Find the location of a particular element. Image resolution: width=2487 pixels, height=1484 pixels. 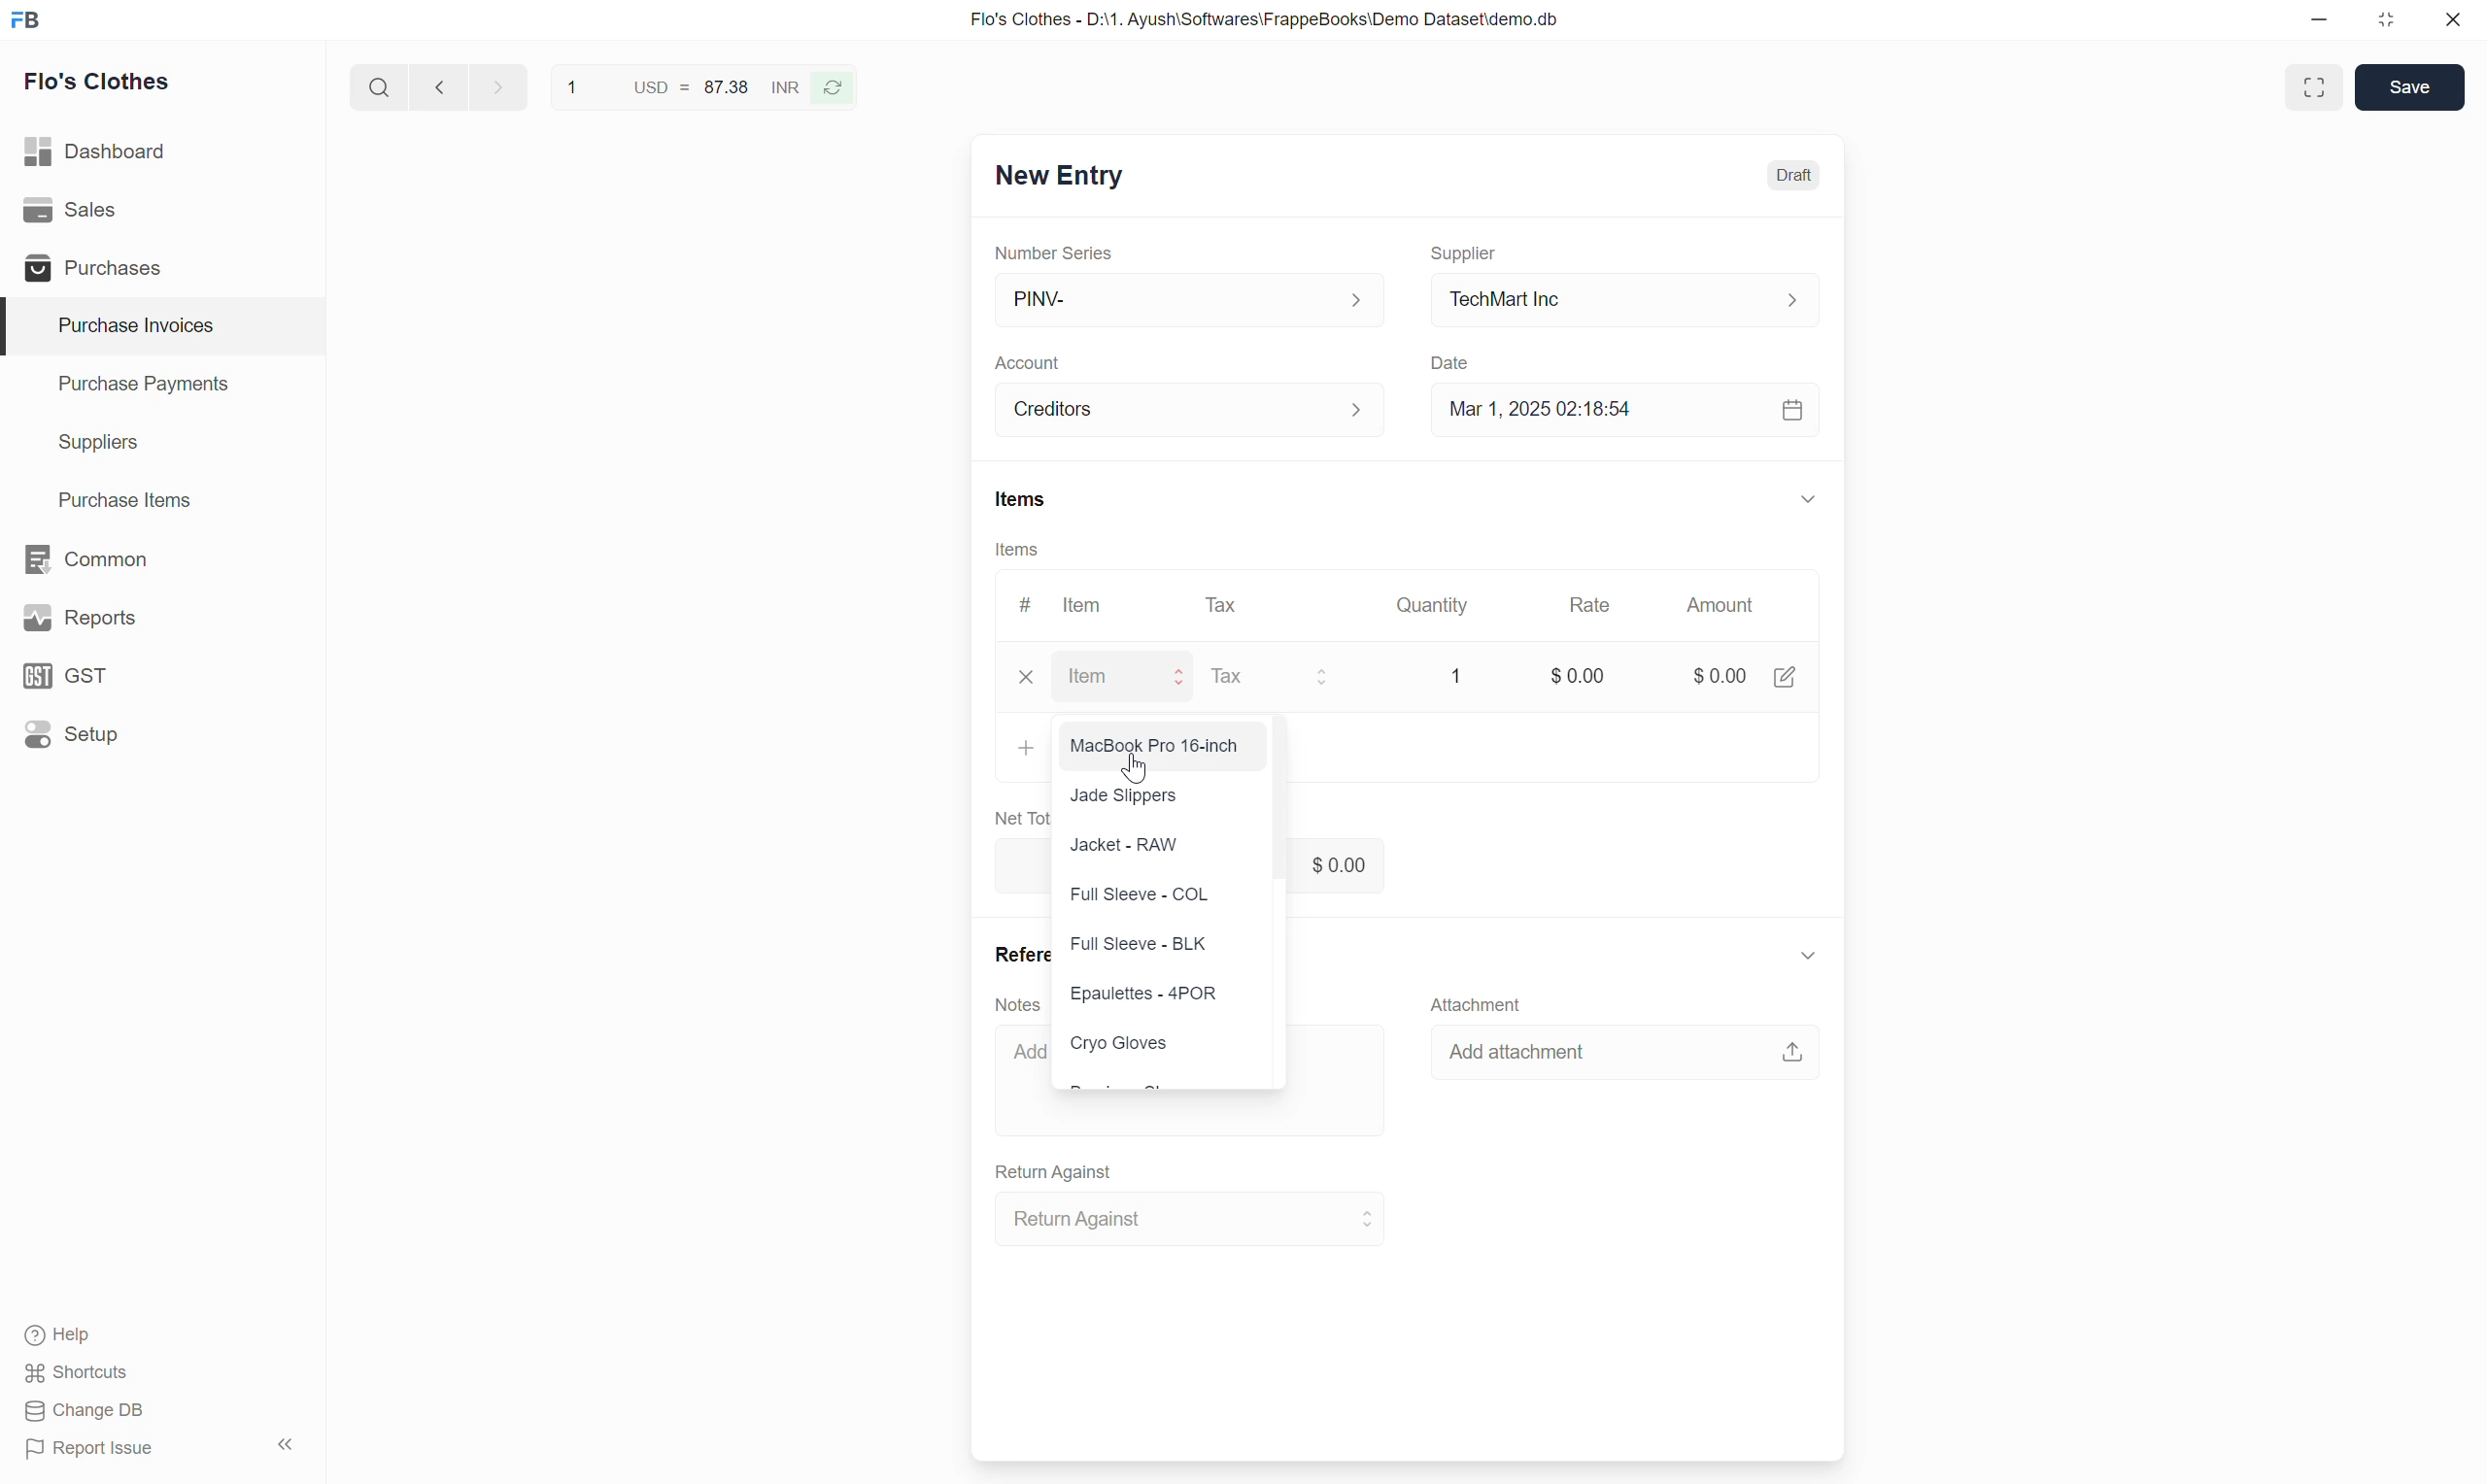

Quantity is located at coordinates (1429, 605).